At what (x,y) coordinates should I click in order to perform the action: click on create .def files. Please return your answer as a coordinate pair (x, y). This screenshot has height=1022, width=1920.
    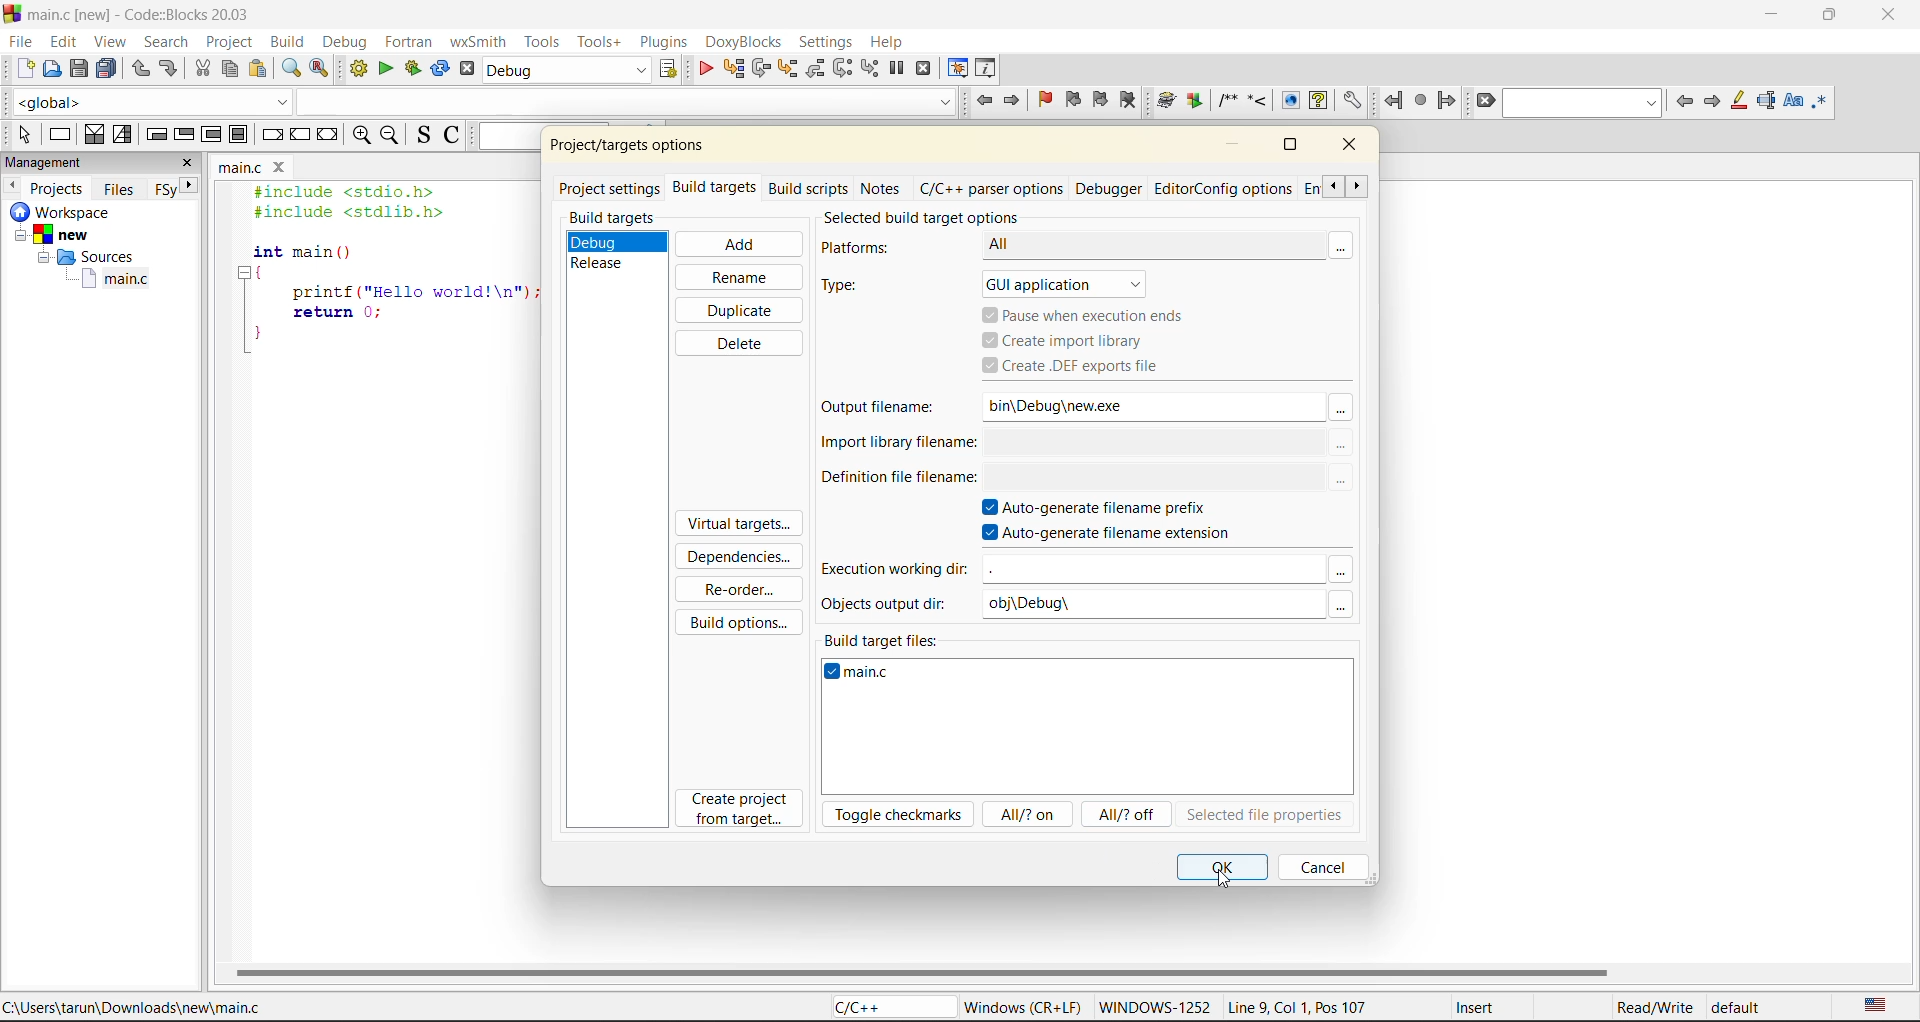
    Looking at the image, I should click on (1066, 367).